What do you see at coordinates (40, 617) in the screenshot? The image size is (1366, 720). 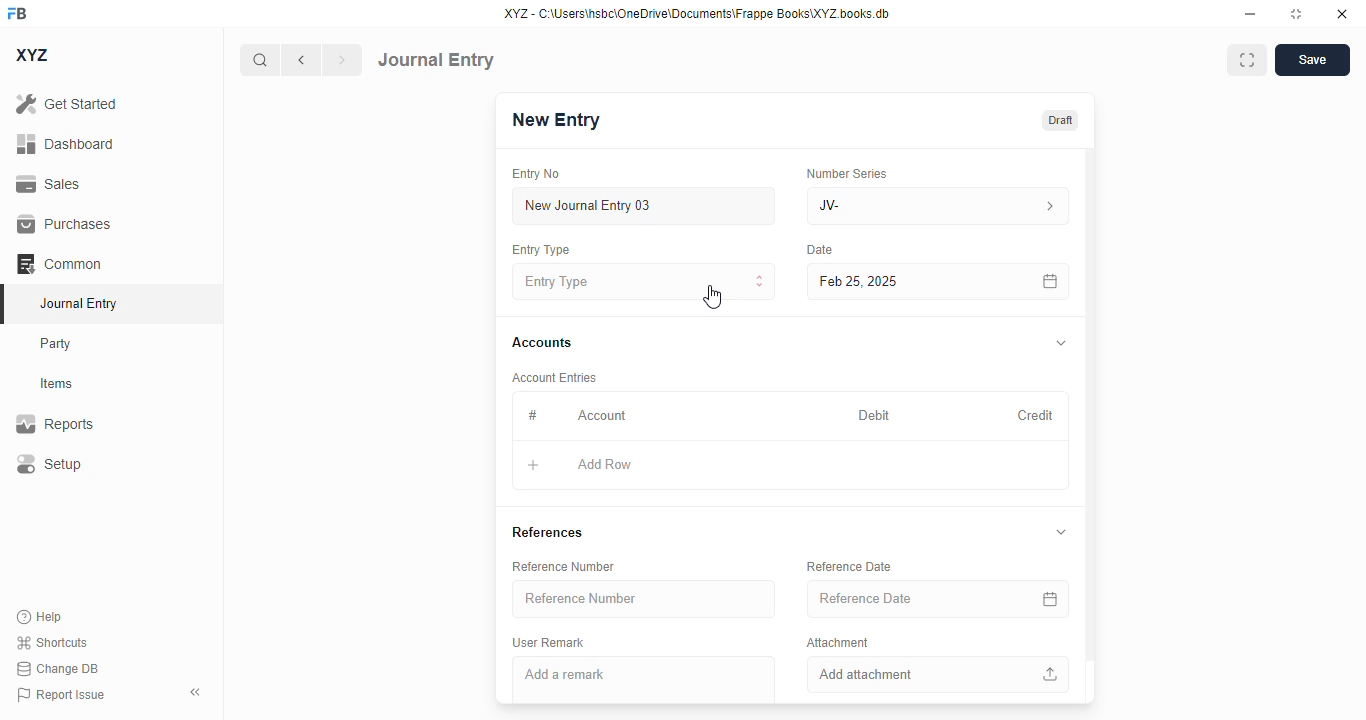 I see `help` at bounding box center [40, 617].